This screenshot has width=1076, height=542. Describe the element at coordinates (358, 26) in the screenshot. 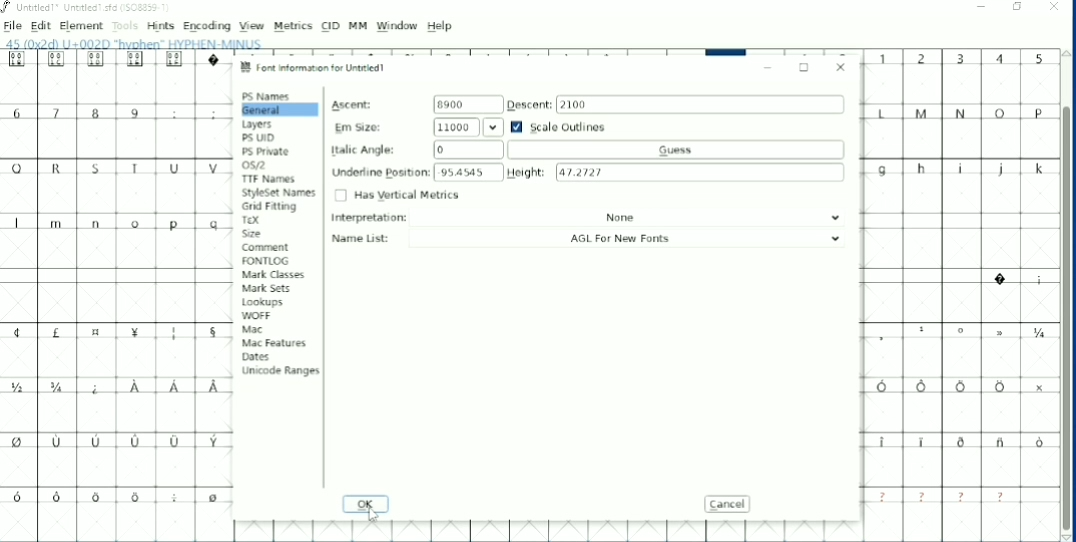

I see `MM` at that location.